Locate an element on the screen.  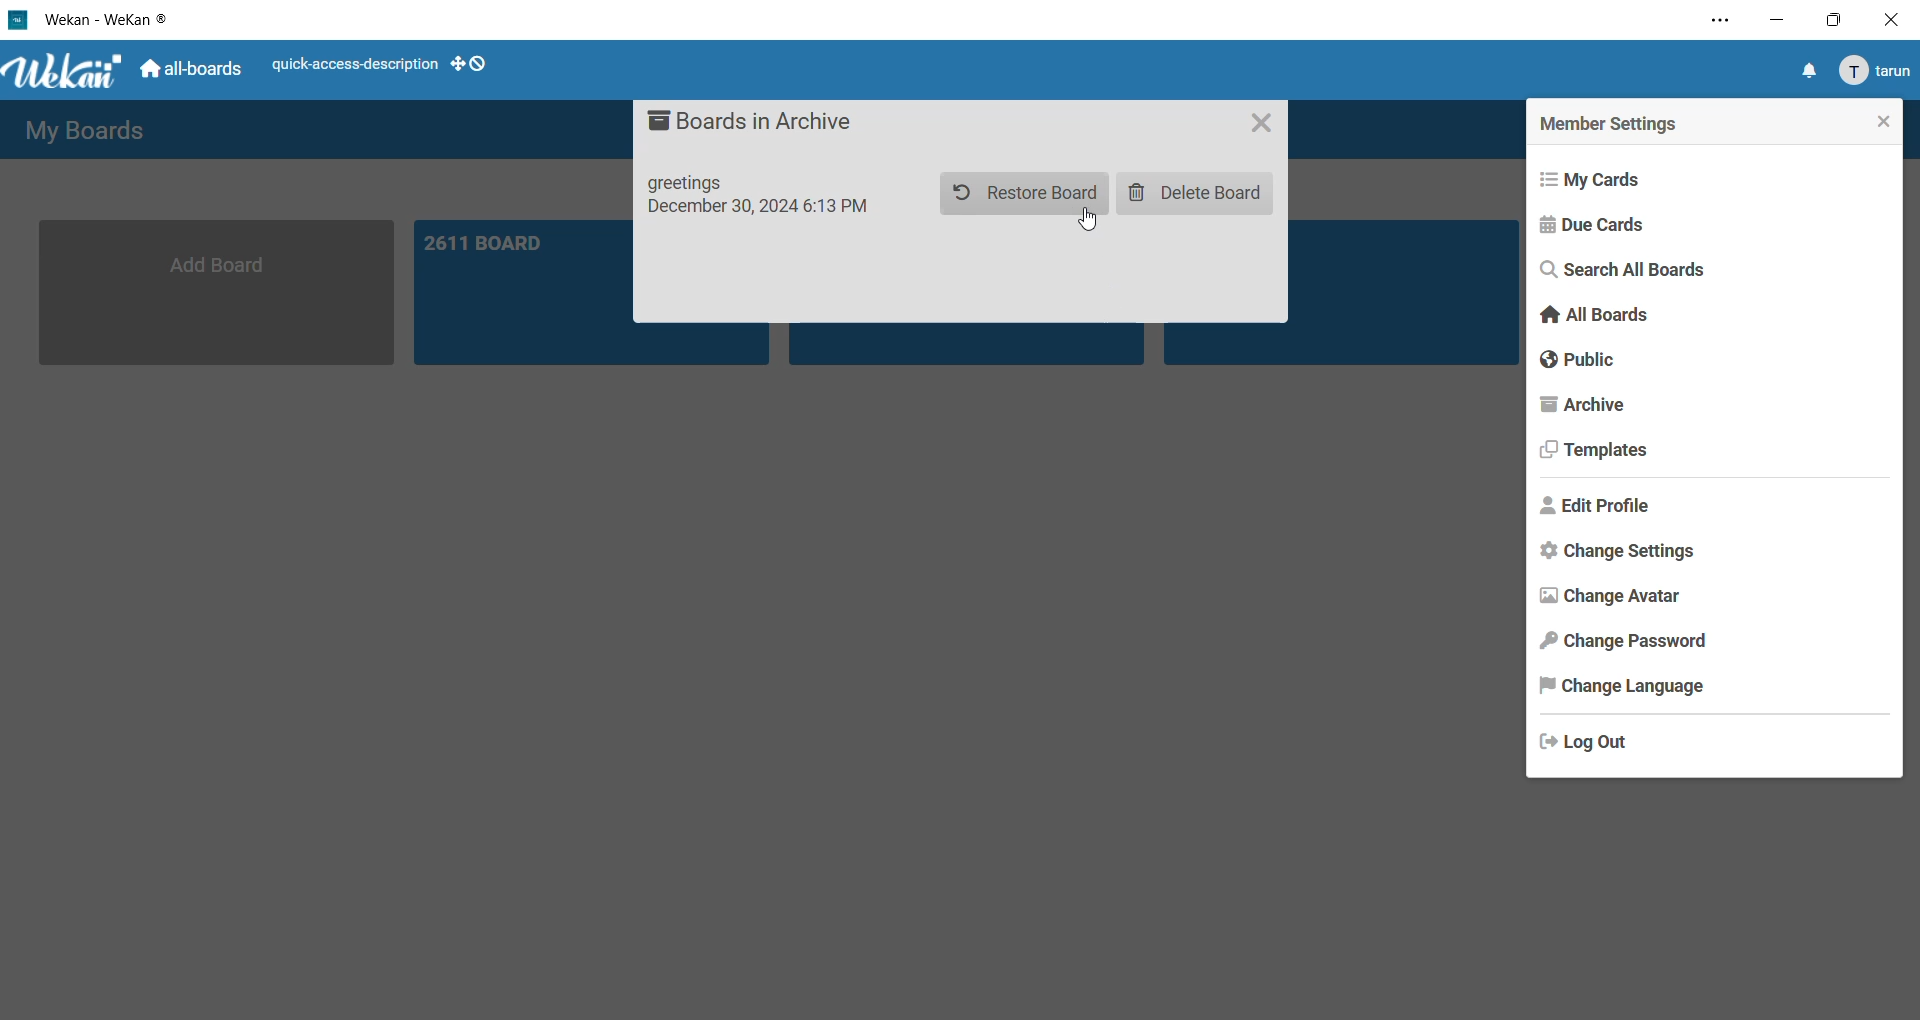
boards in archive is located at coordinates (754, 121).